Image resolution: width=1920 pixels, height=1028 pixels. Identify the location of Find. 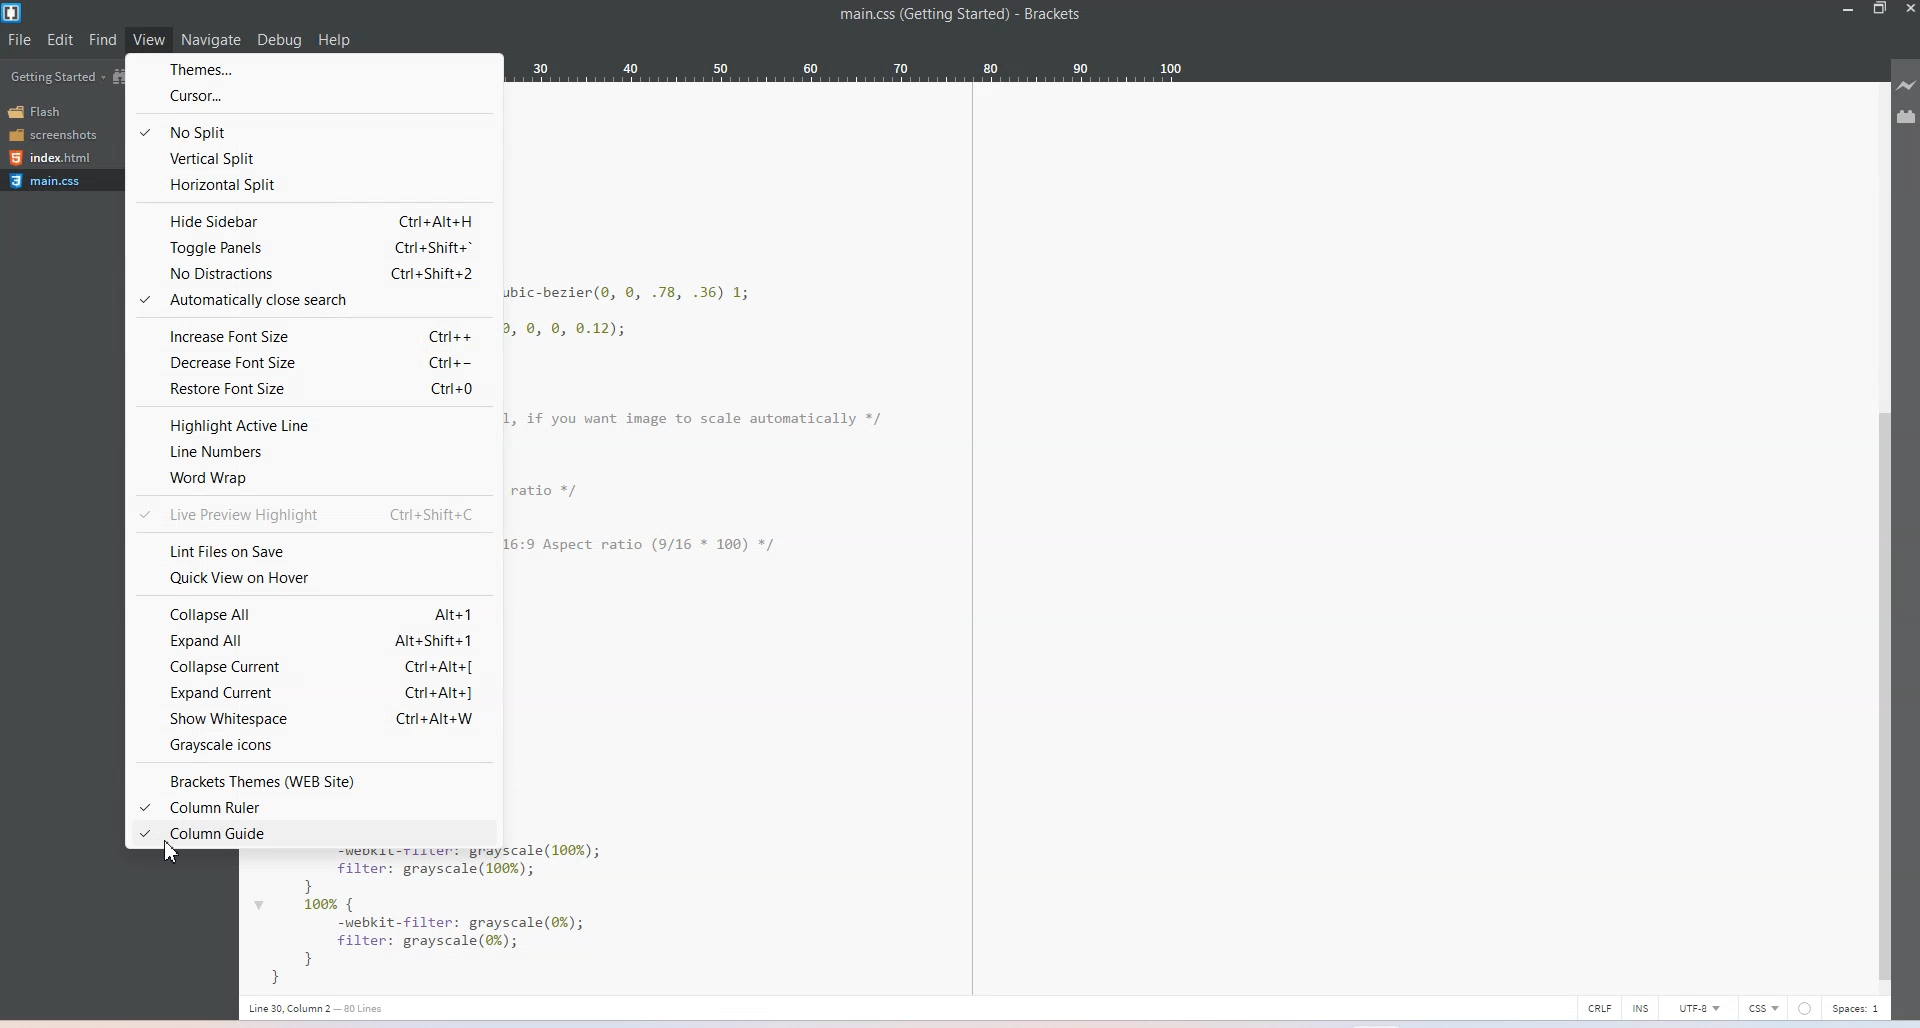
(102, 39).